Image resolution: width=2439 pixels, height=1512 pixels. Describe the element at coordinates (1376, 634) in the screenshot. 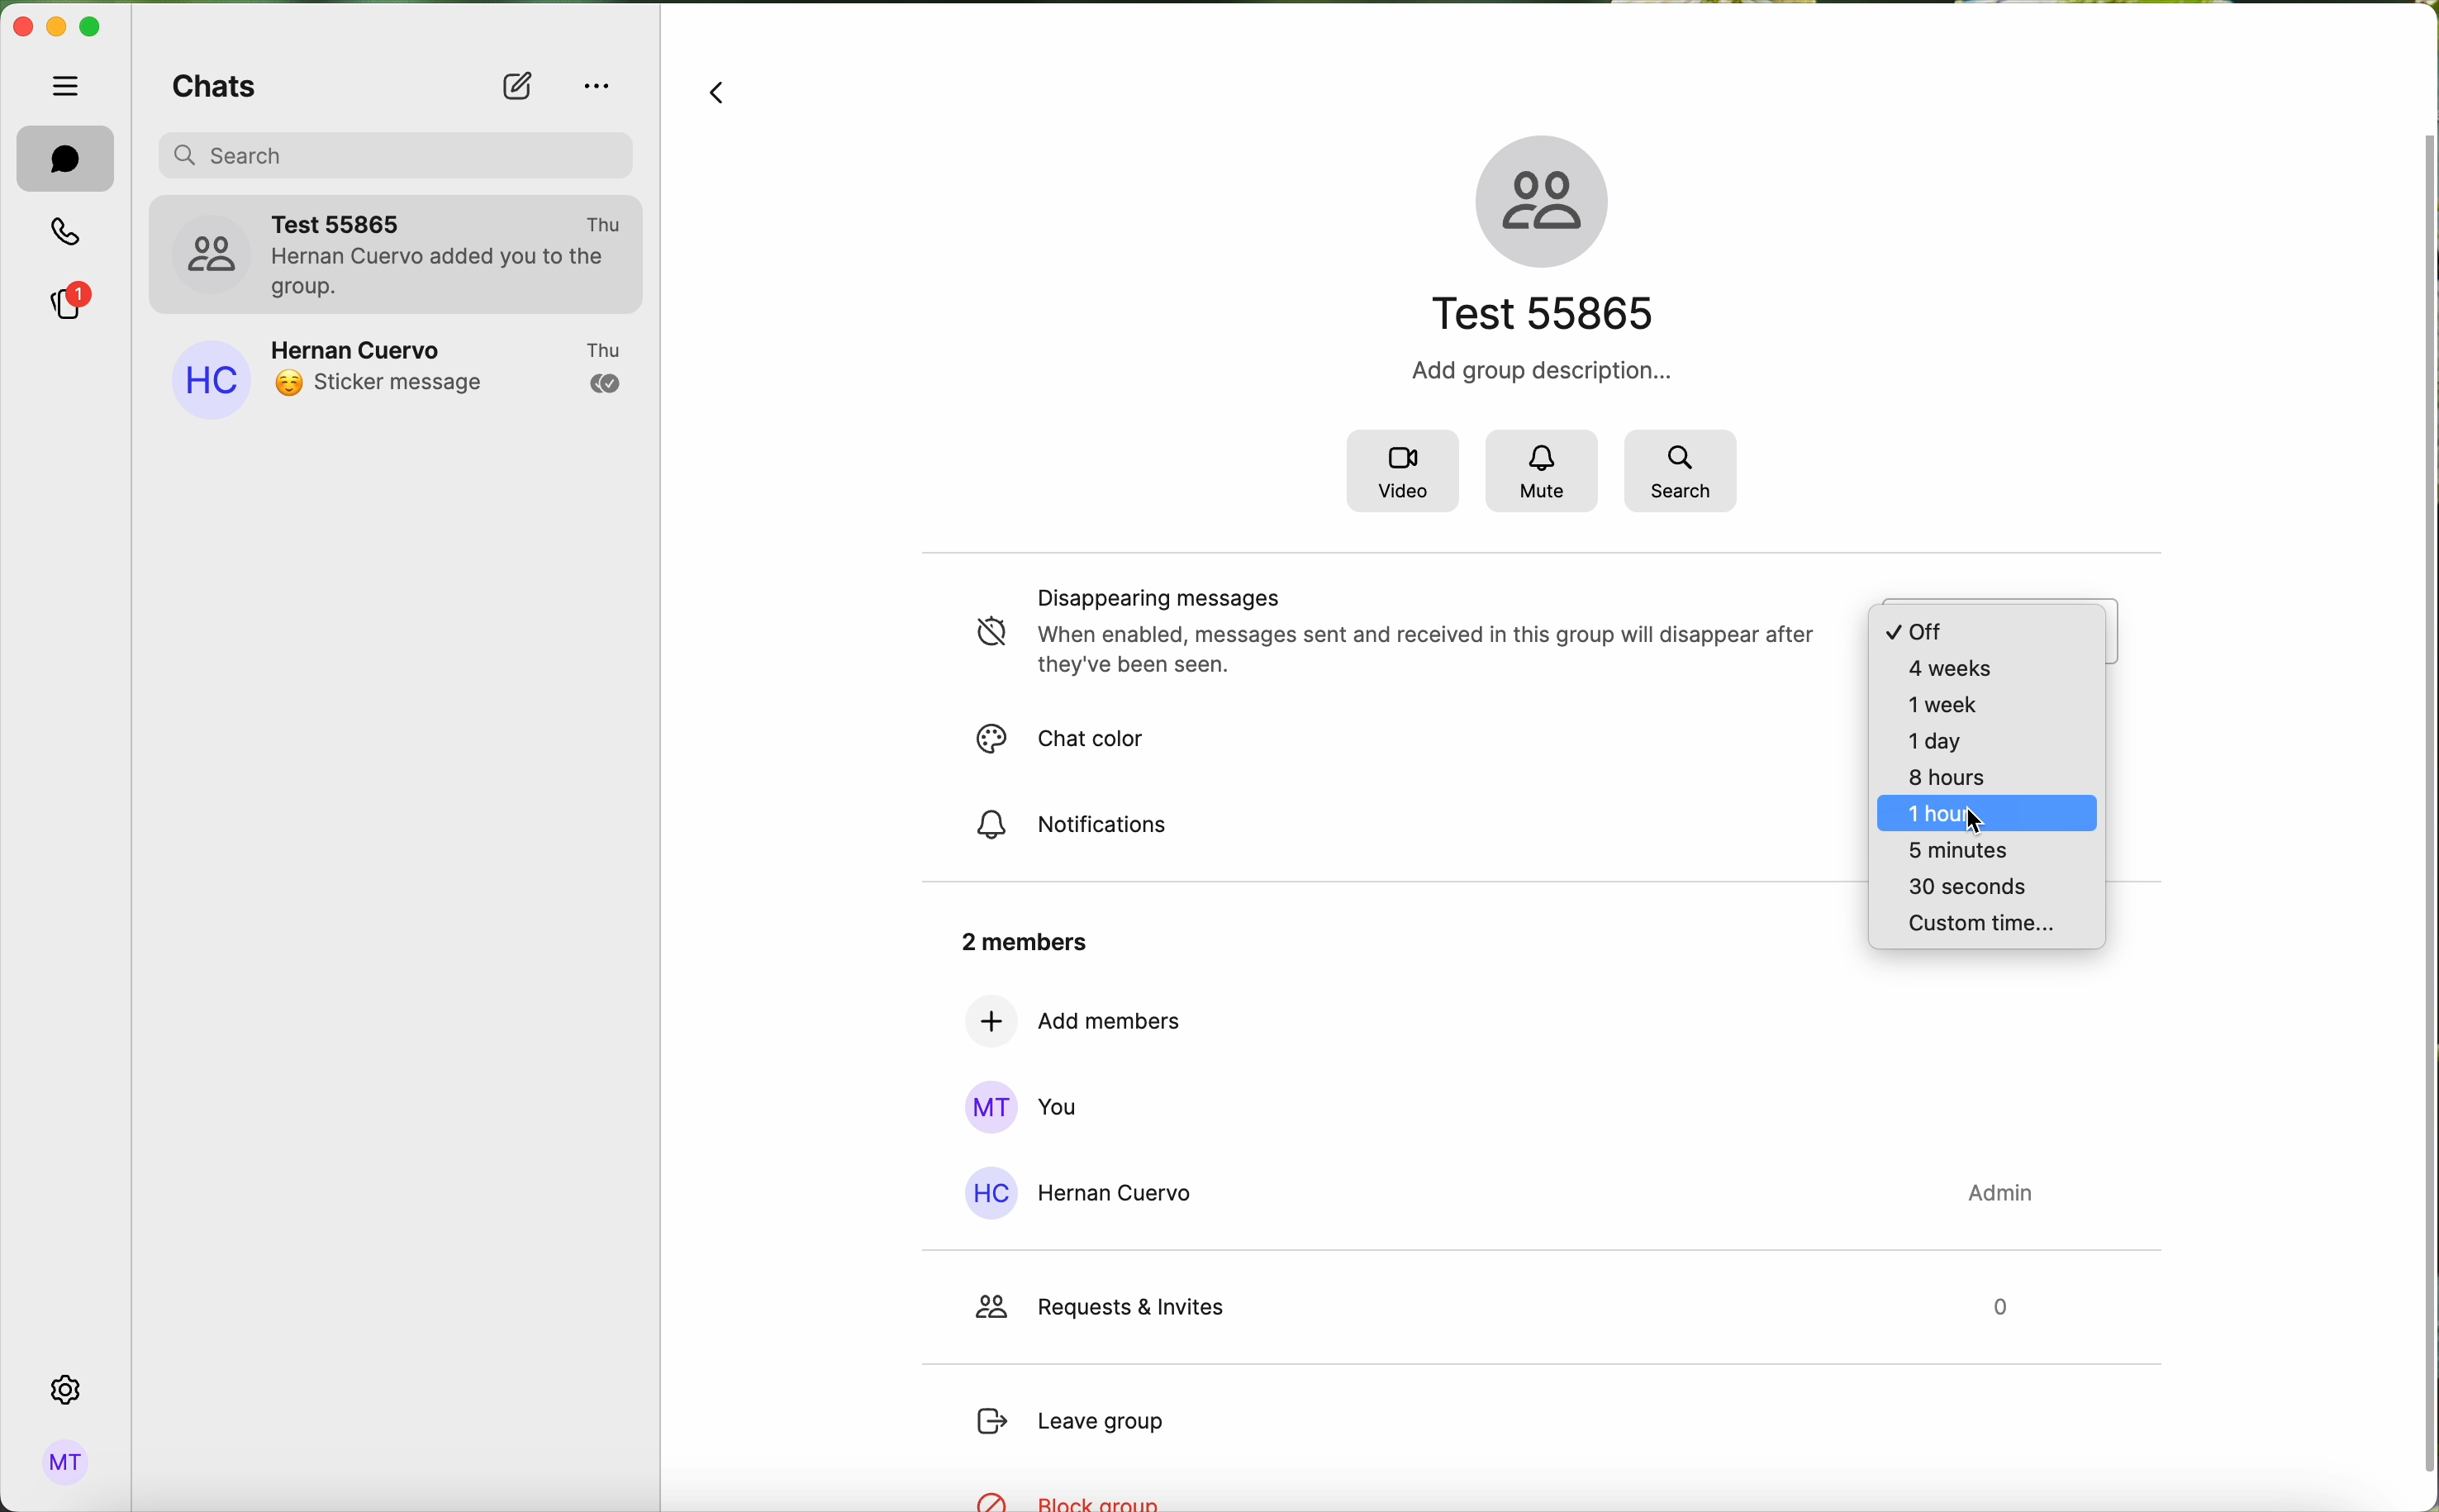

I see `disappearing messages` at that location.